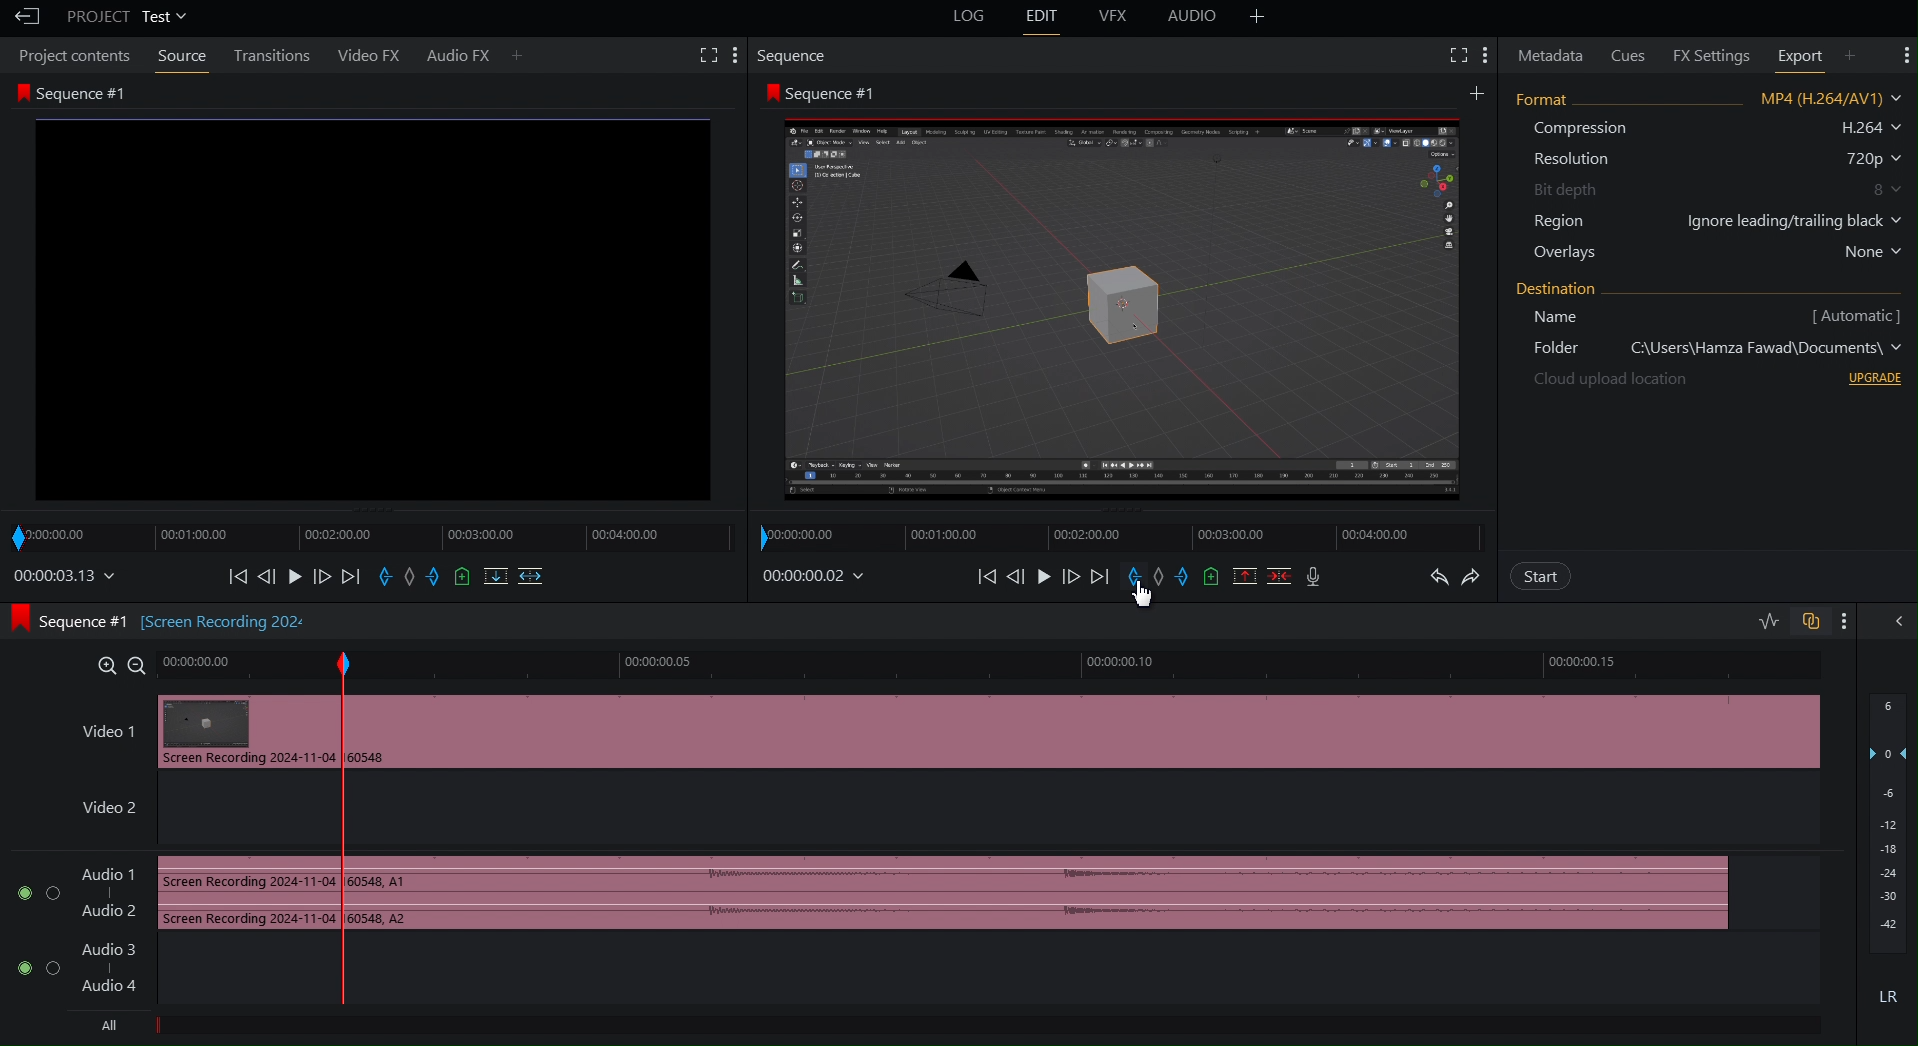  I want to click on Project contents, so click(72, 55).